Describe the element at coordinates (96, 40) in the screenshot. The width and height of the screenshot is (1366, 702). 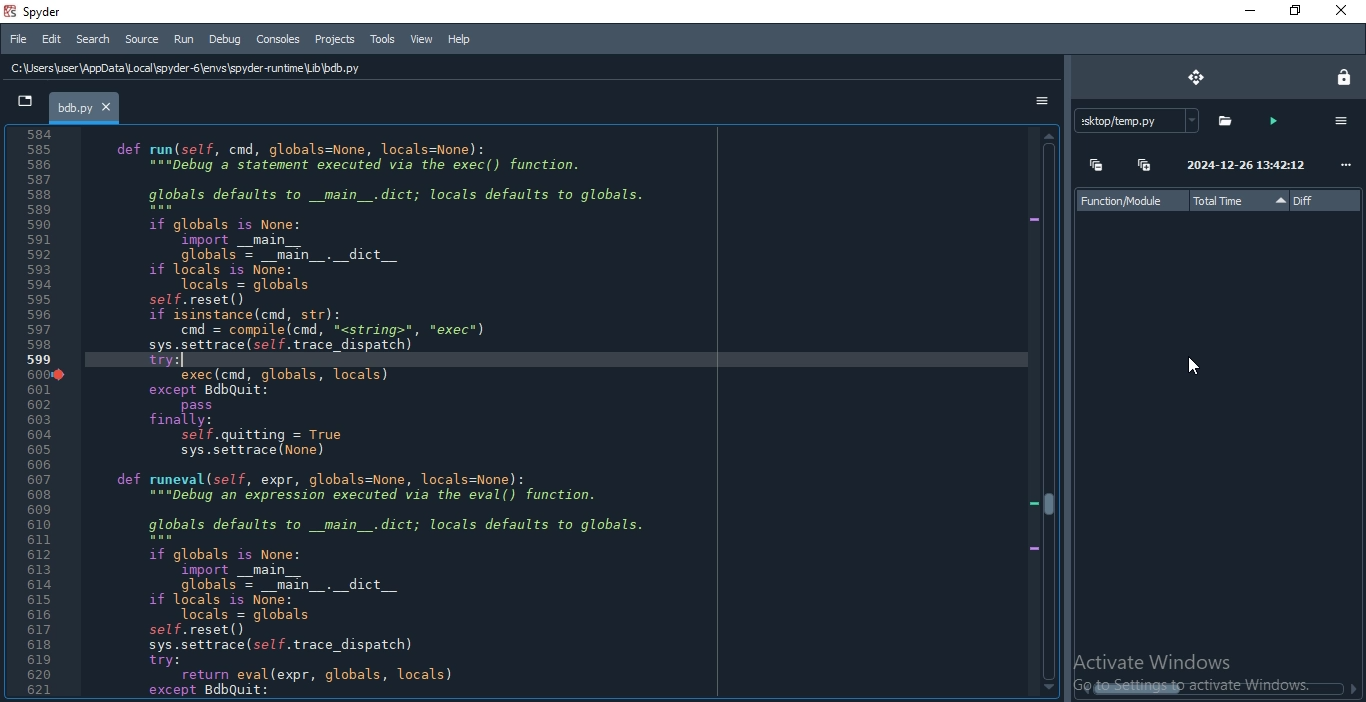
I see `Search` at that location.